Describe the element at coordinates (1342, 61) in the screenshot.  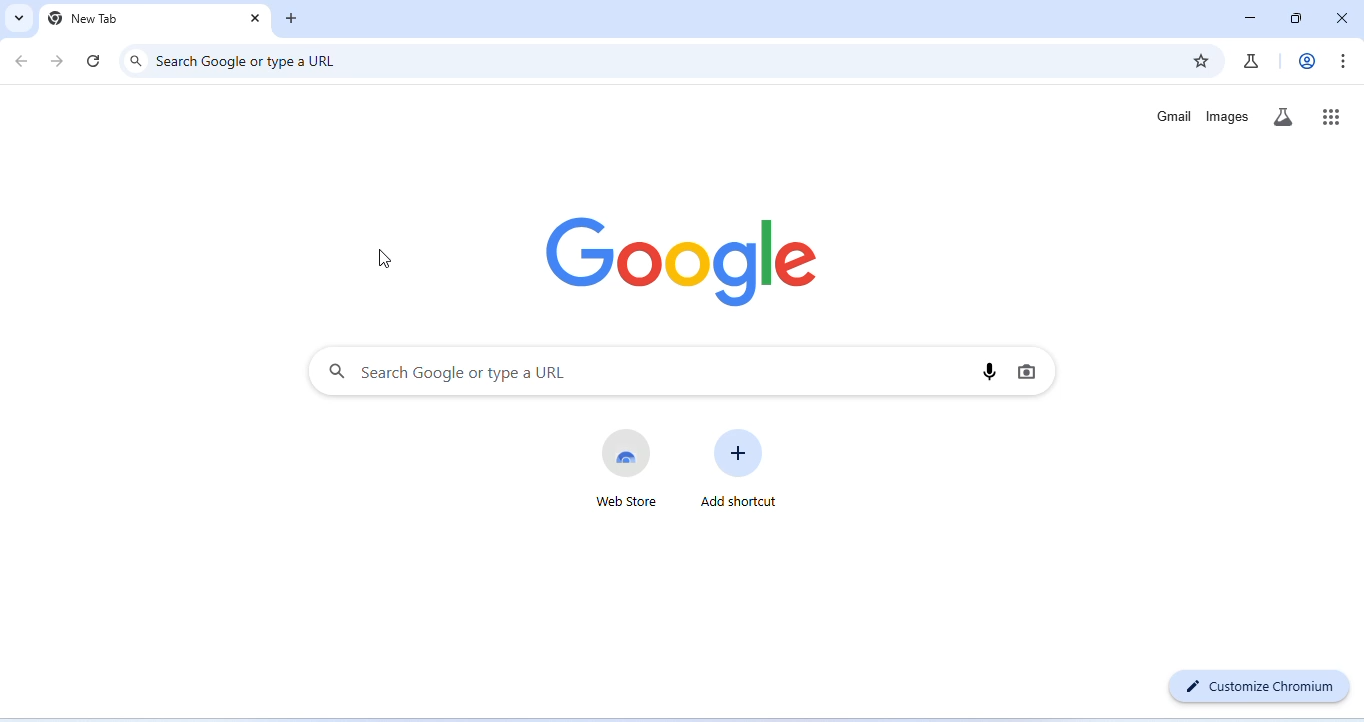
I see `customize and control chromium` at that location.